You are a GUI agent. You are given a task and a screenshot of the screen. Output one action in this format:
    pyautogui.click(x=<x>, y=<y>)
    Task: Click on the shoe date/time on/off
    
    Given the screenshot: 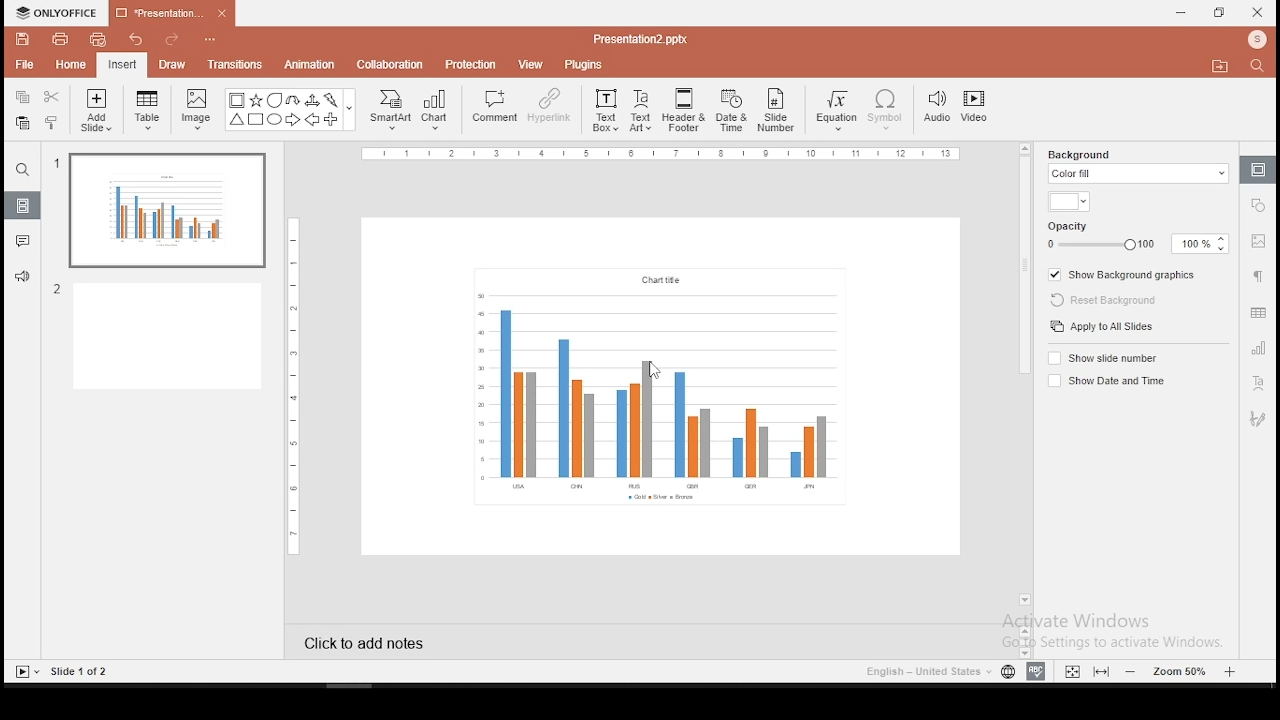 What is the action you would take?
    pyautogui.click(x=1109, y=380)
    